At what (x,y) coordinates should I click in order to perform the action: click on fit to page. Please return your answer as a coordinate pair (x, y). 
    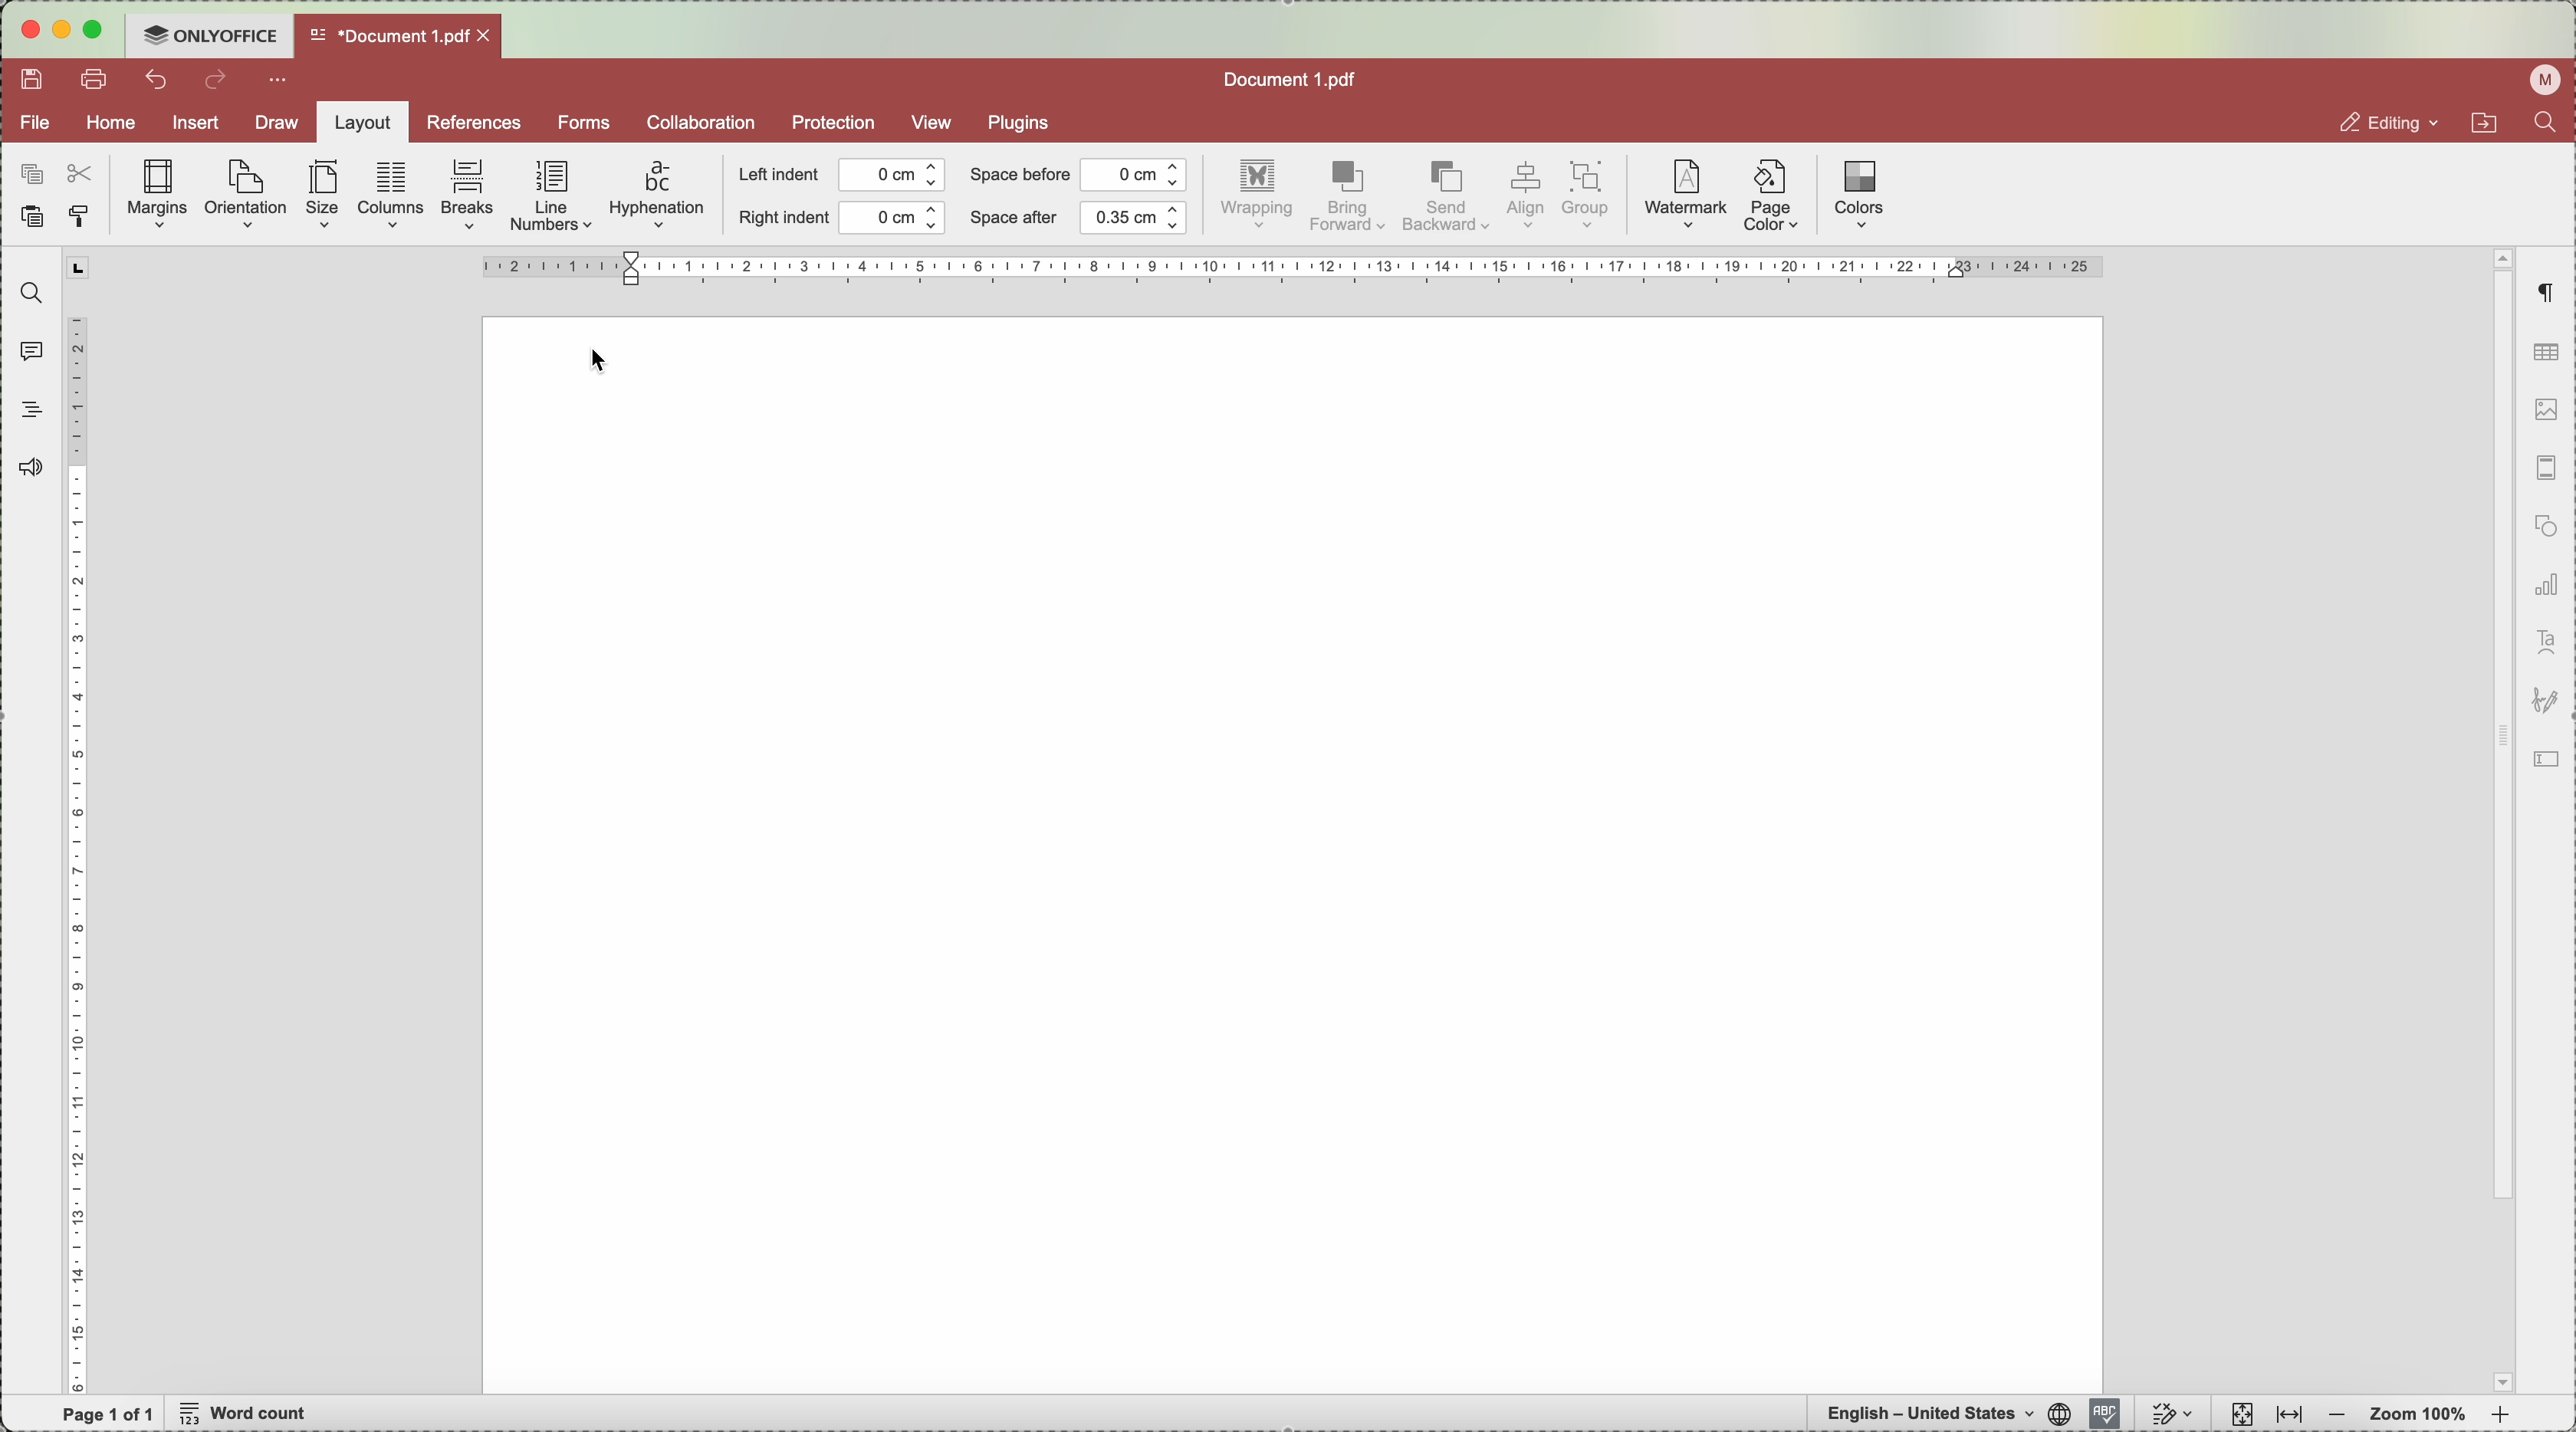
    Looking at the image, I should click on (2239, 1414).